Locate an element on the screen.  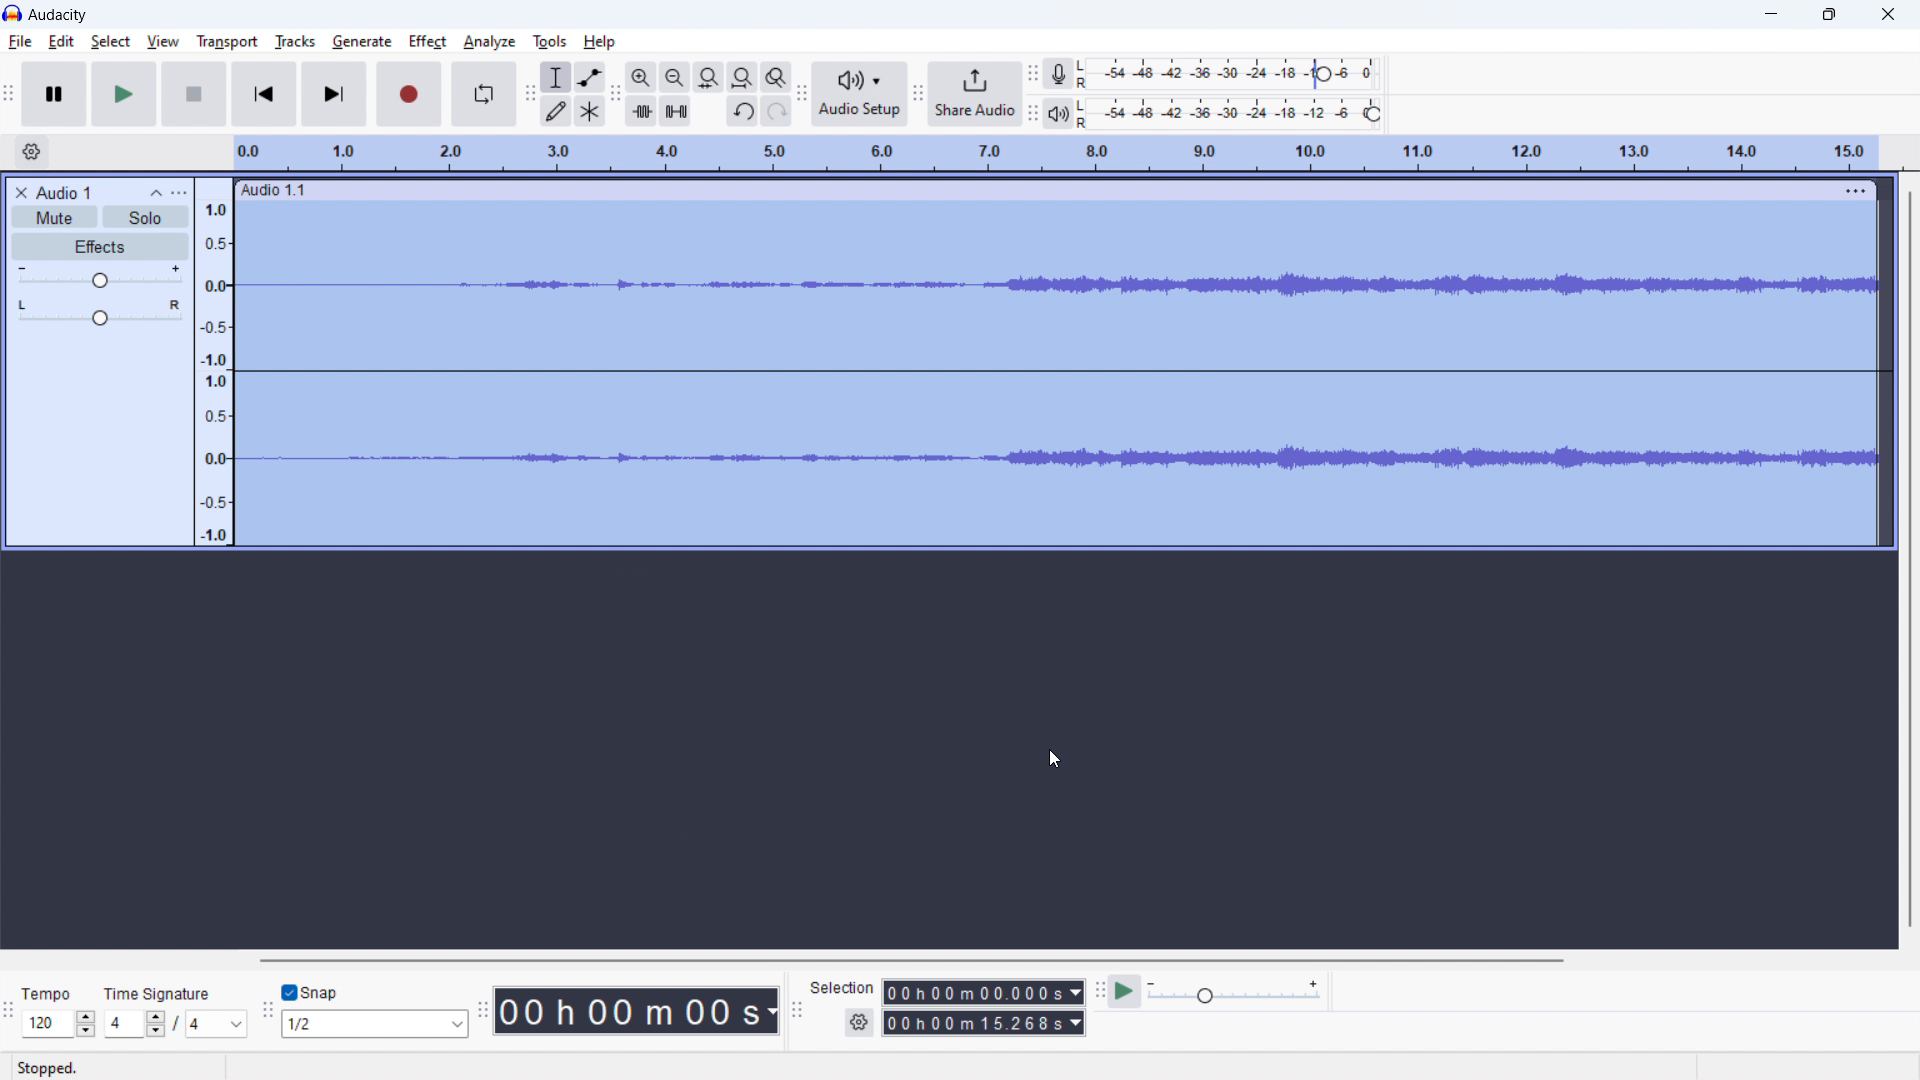
record is located at coordinates (408, 94).